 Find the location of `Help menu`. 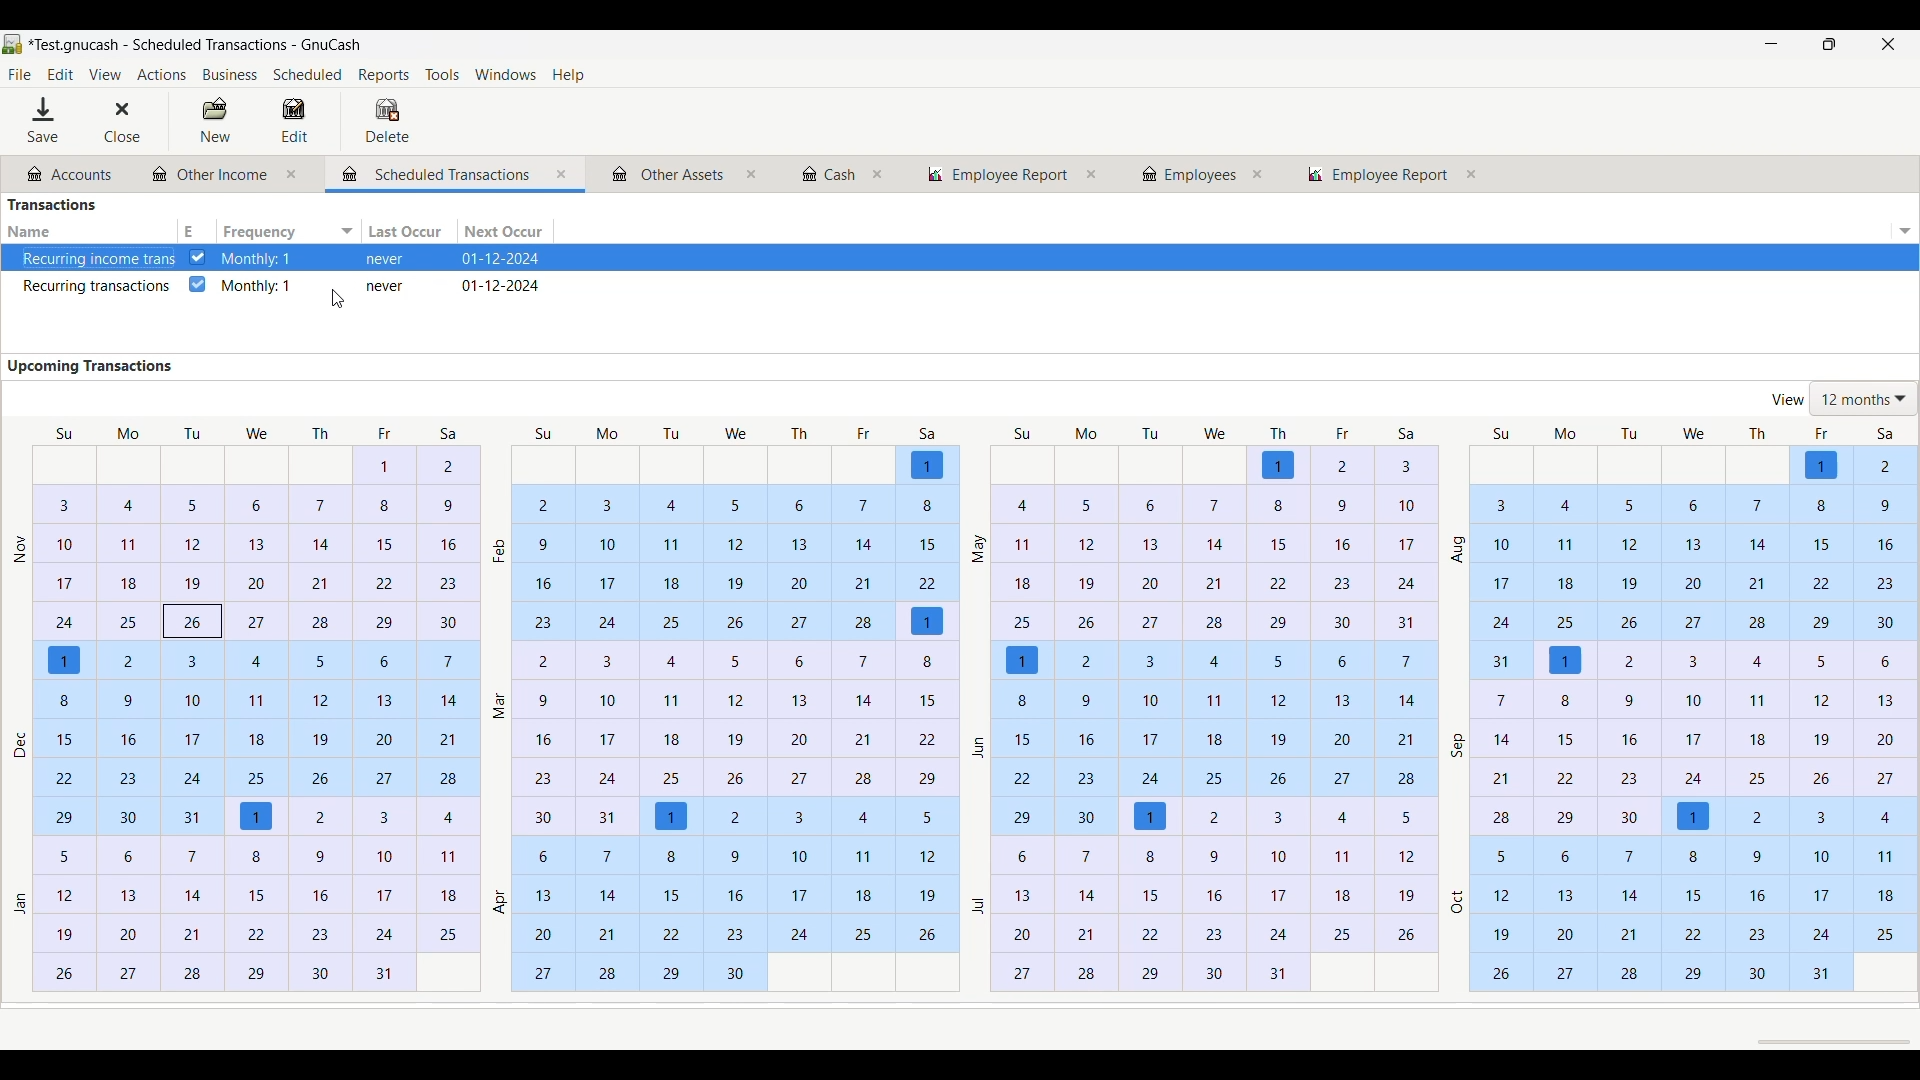

Help menu is located at coordinates (575, 76).